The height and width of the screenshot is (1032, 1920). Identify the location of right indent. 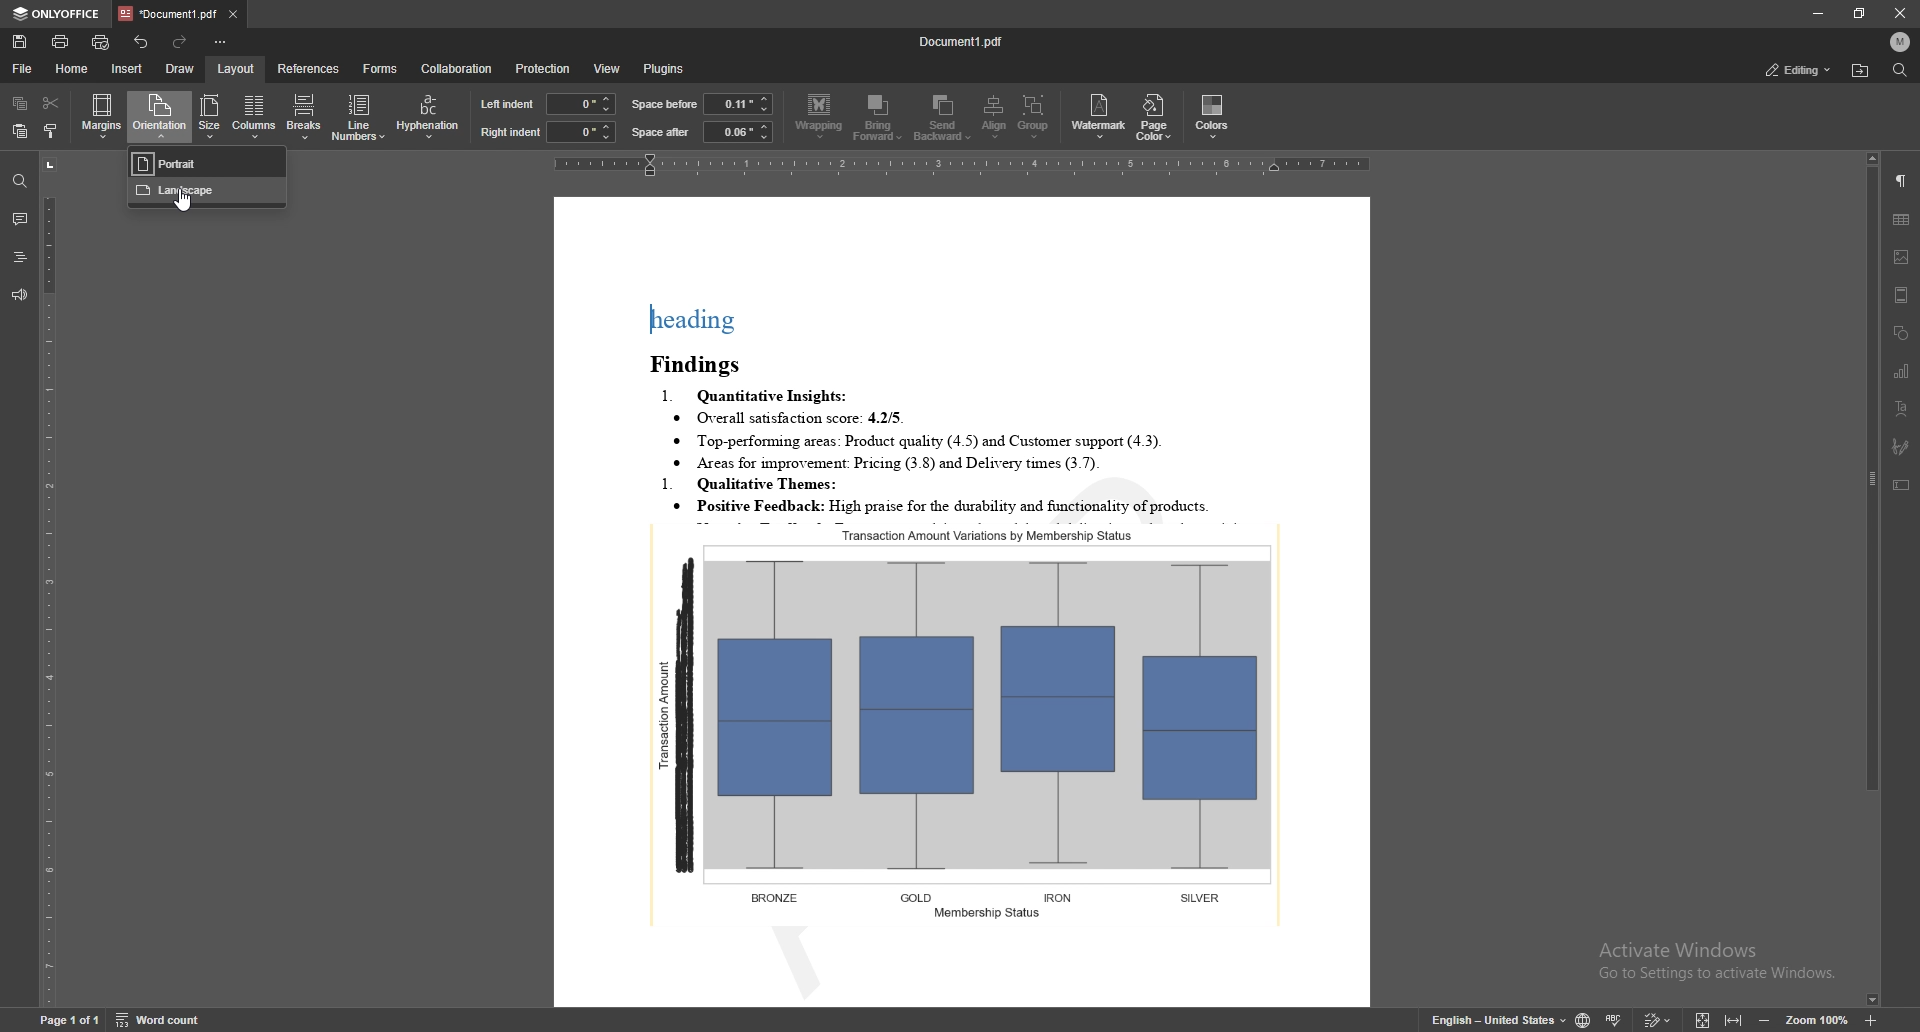
(510, 133).